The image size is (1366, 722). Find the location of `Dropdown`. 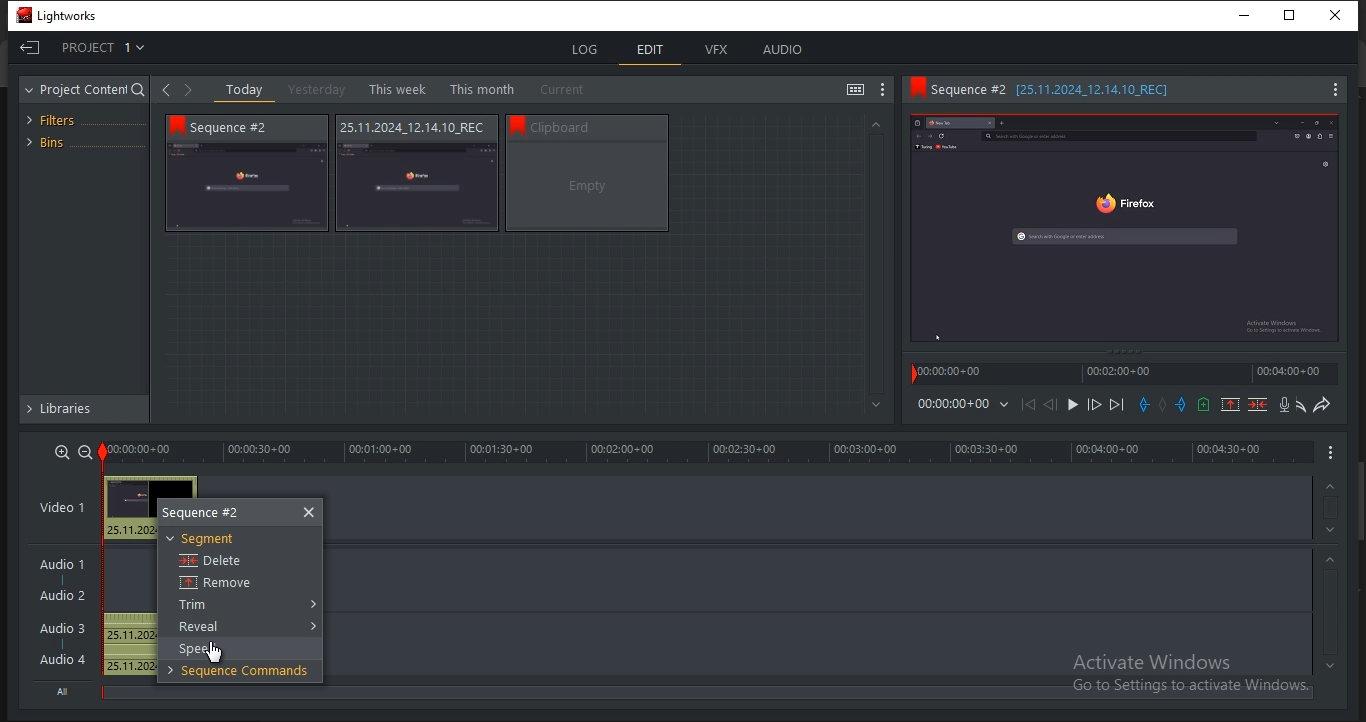

Dropdown is located at coordinates (1001, 407).